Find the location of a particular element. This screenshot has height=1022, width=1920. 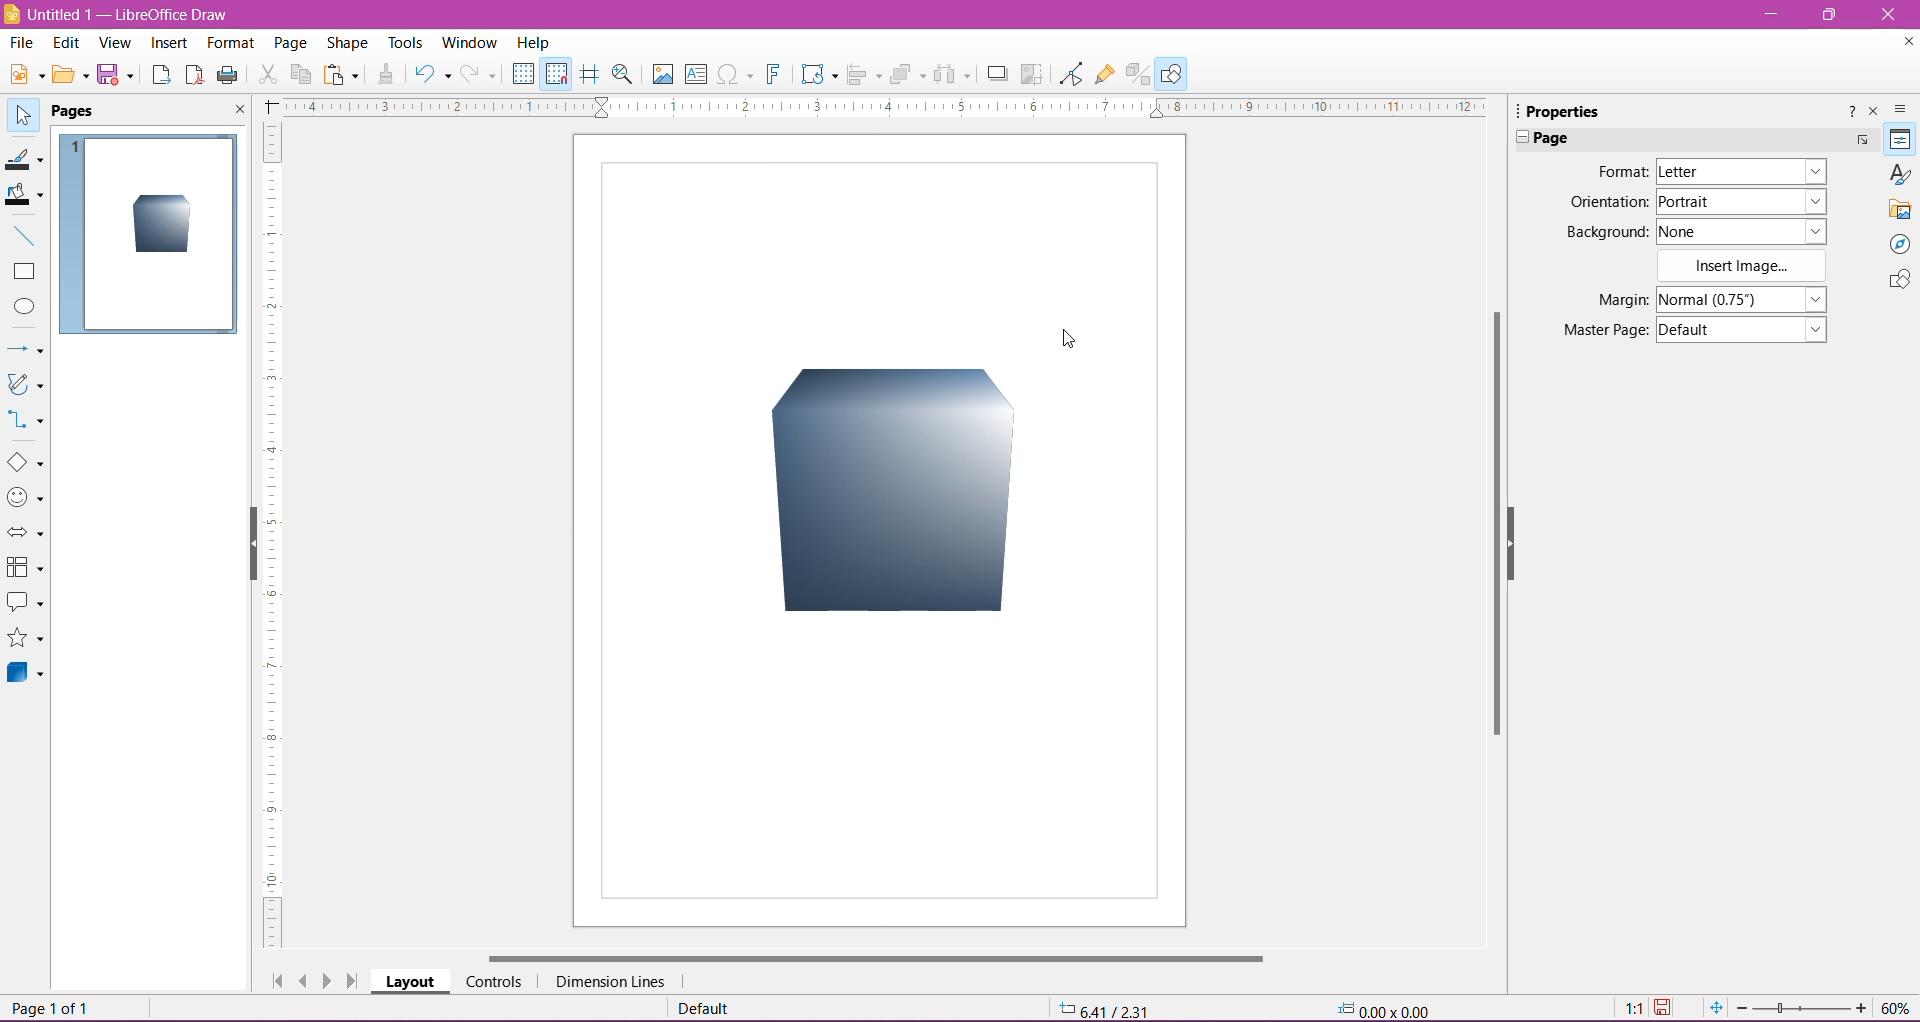

Open is located at coordinates (69, 76).